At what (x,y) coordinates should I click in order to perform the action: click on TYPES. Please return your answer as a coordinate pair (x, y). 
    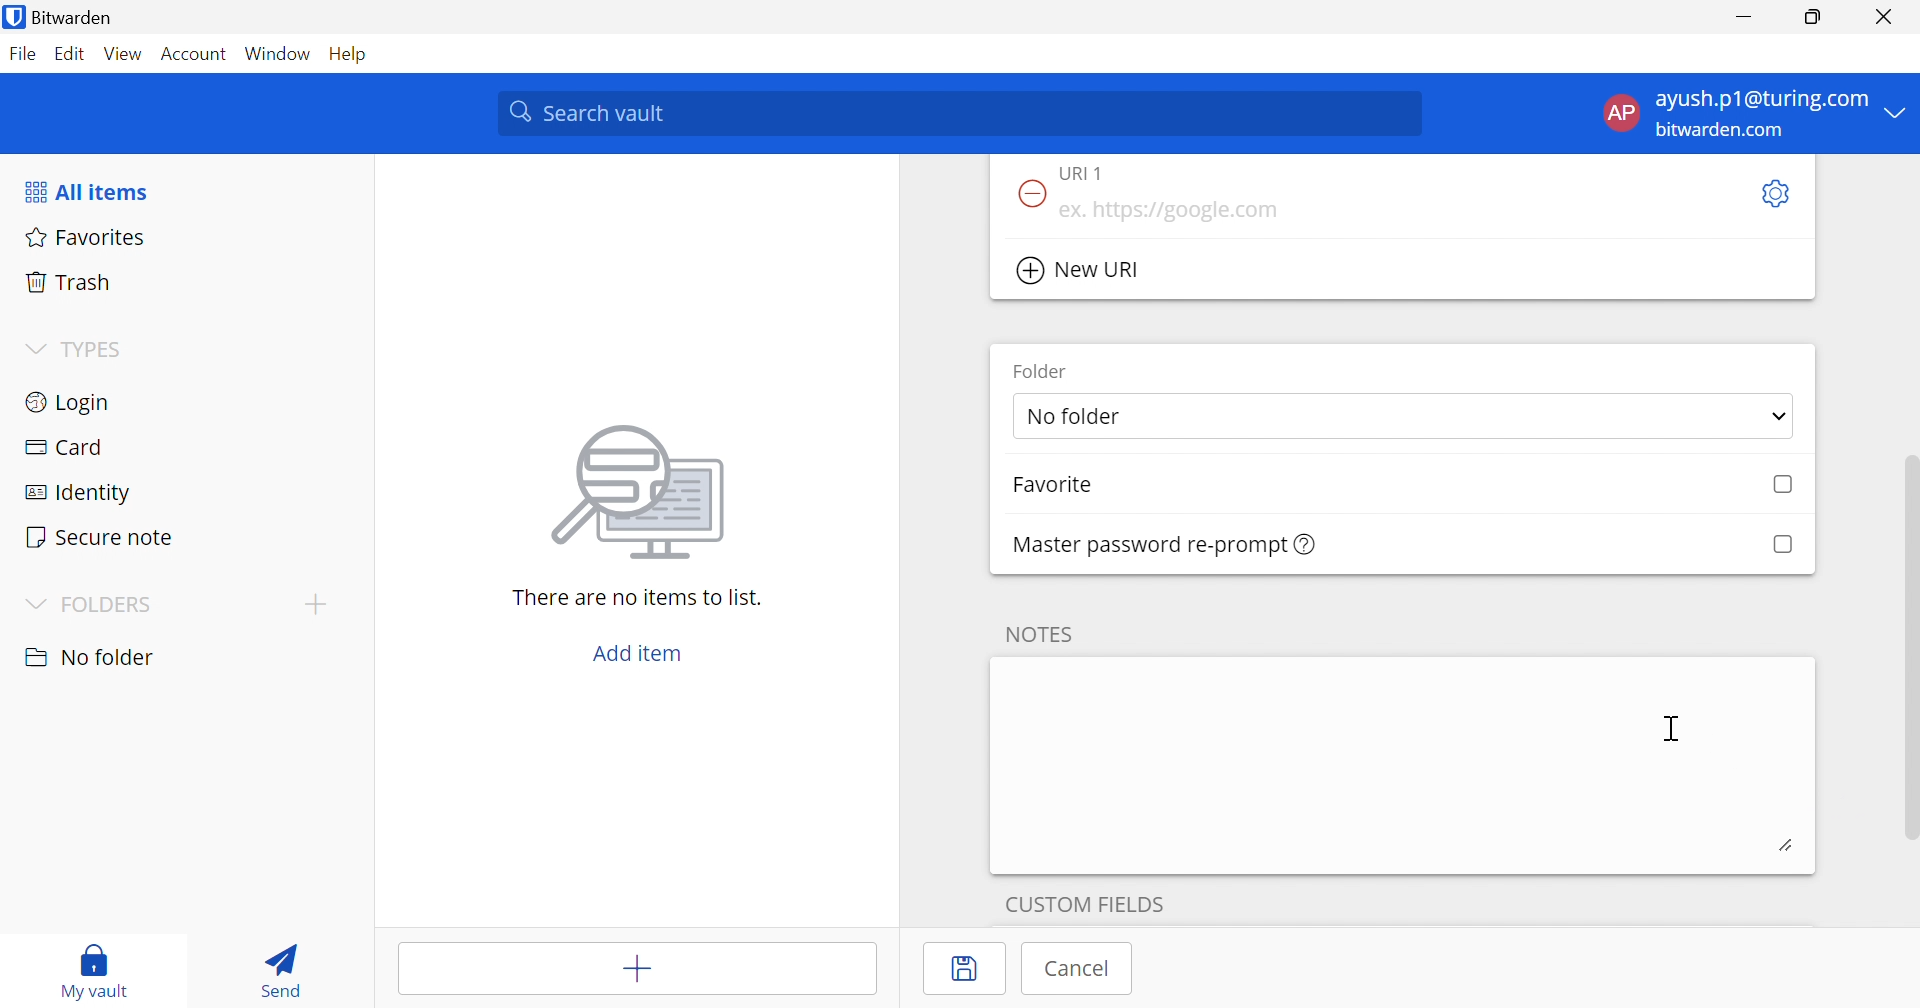
    Looking at the image, I should click on (97, 353).